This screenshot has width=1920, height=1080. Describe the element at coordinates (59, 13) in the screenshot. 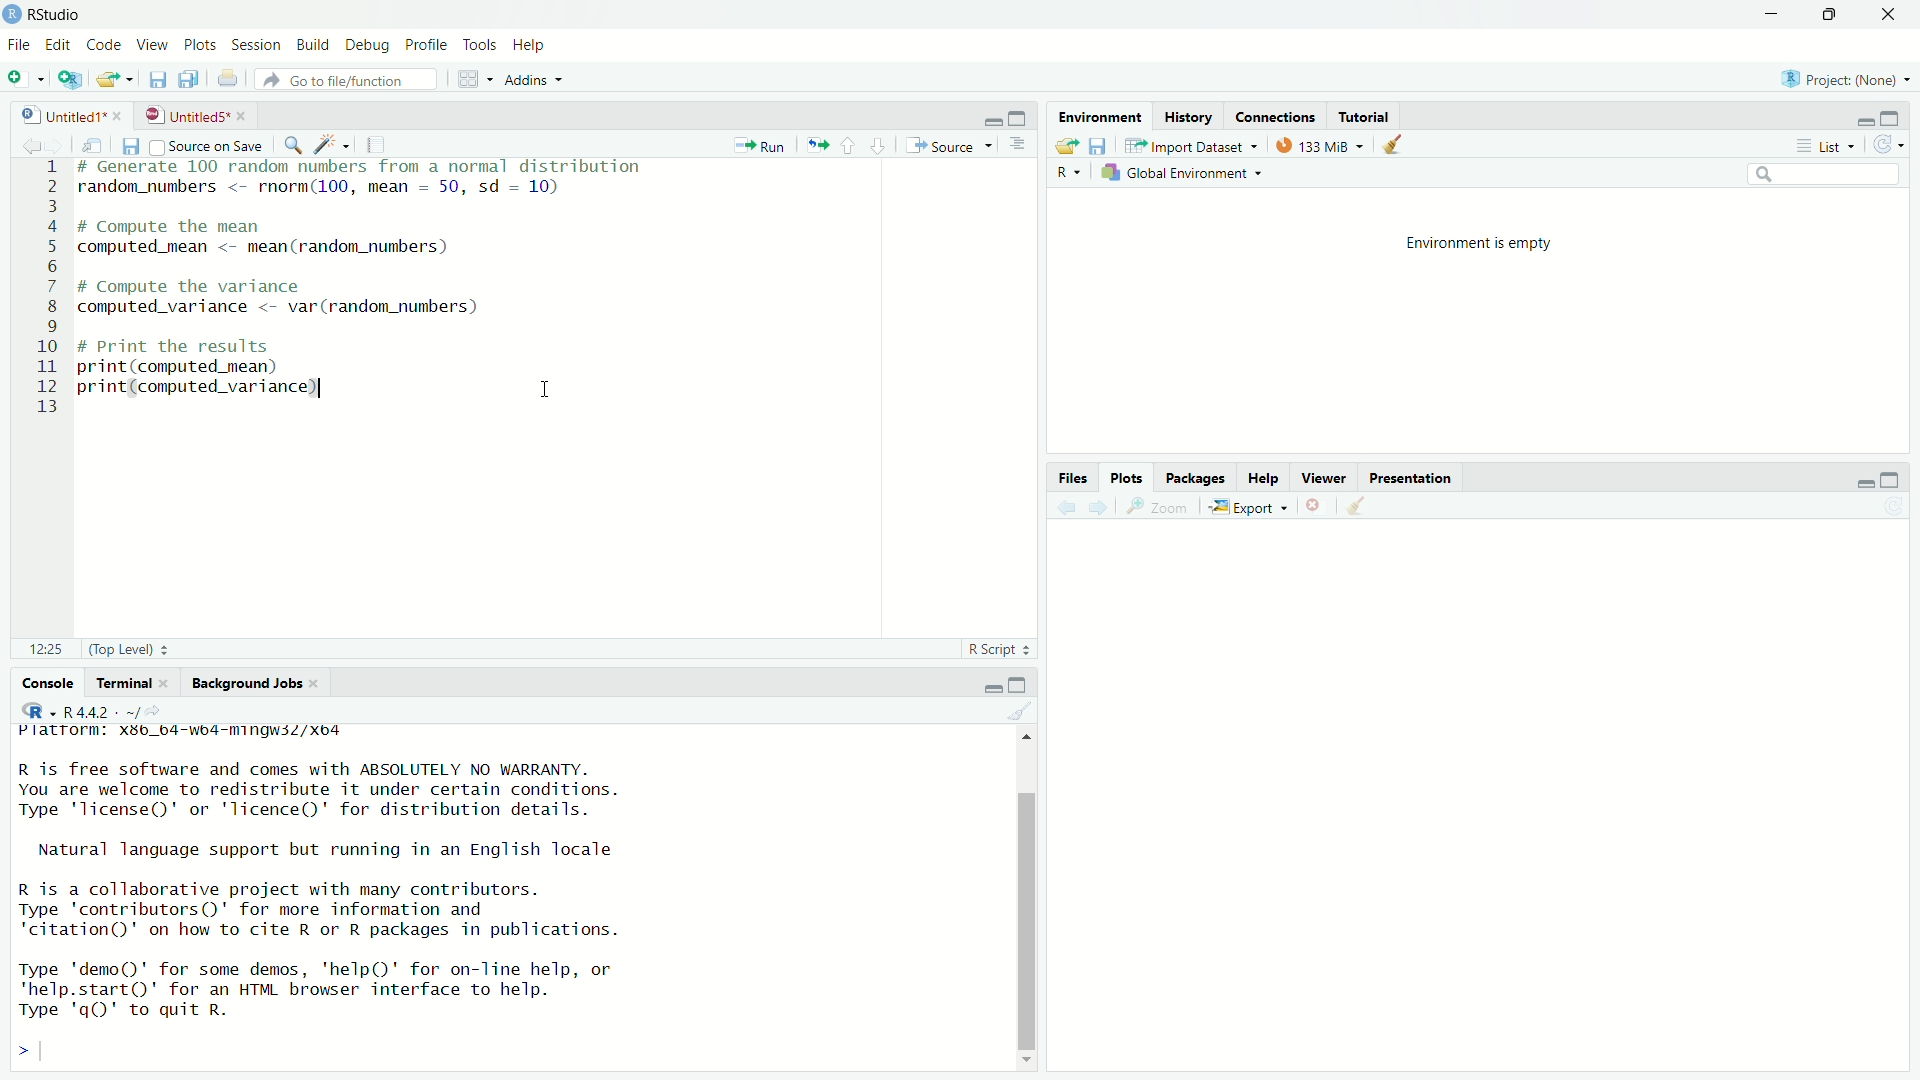

I see `RStudio` at that location.